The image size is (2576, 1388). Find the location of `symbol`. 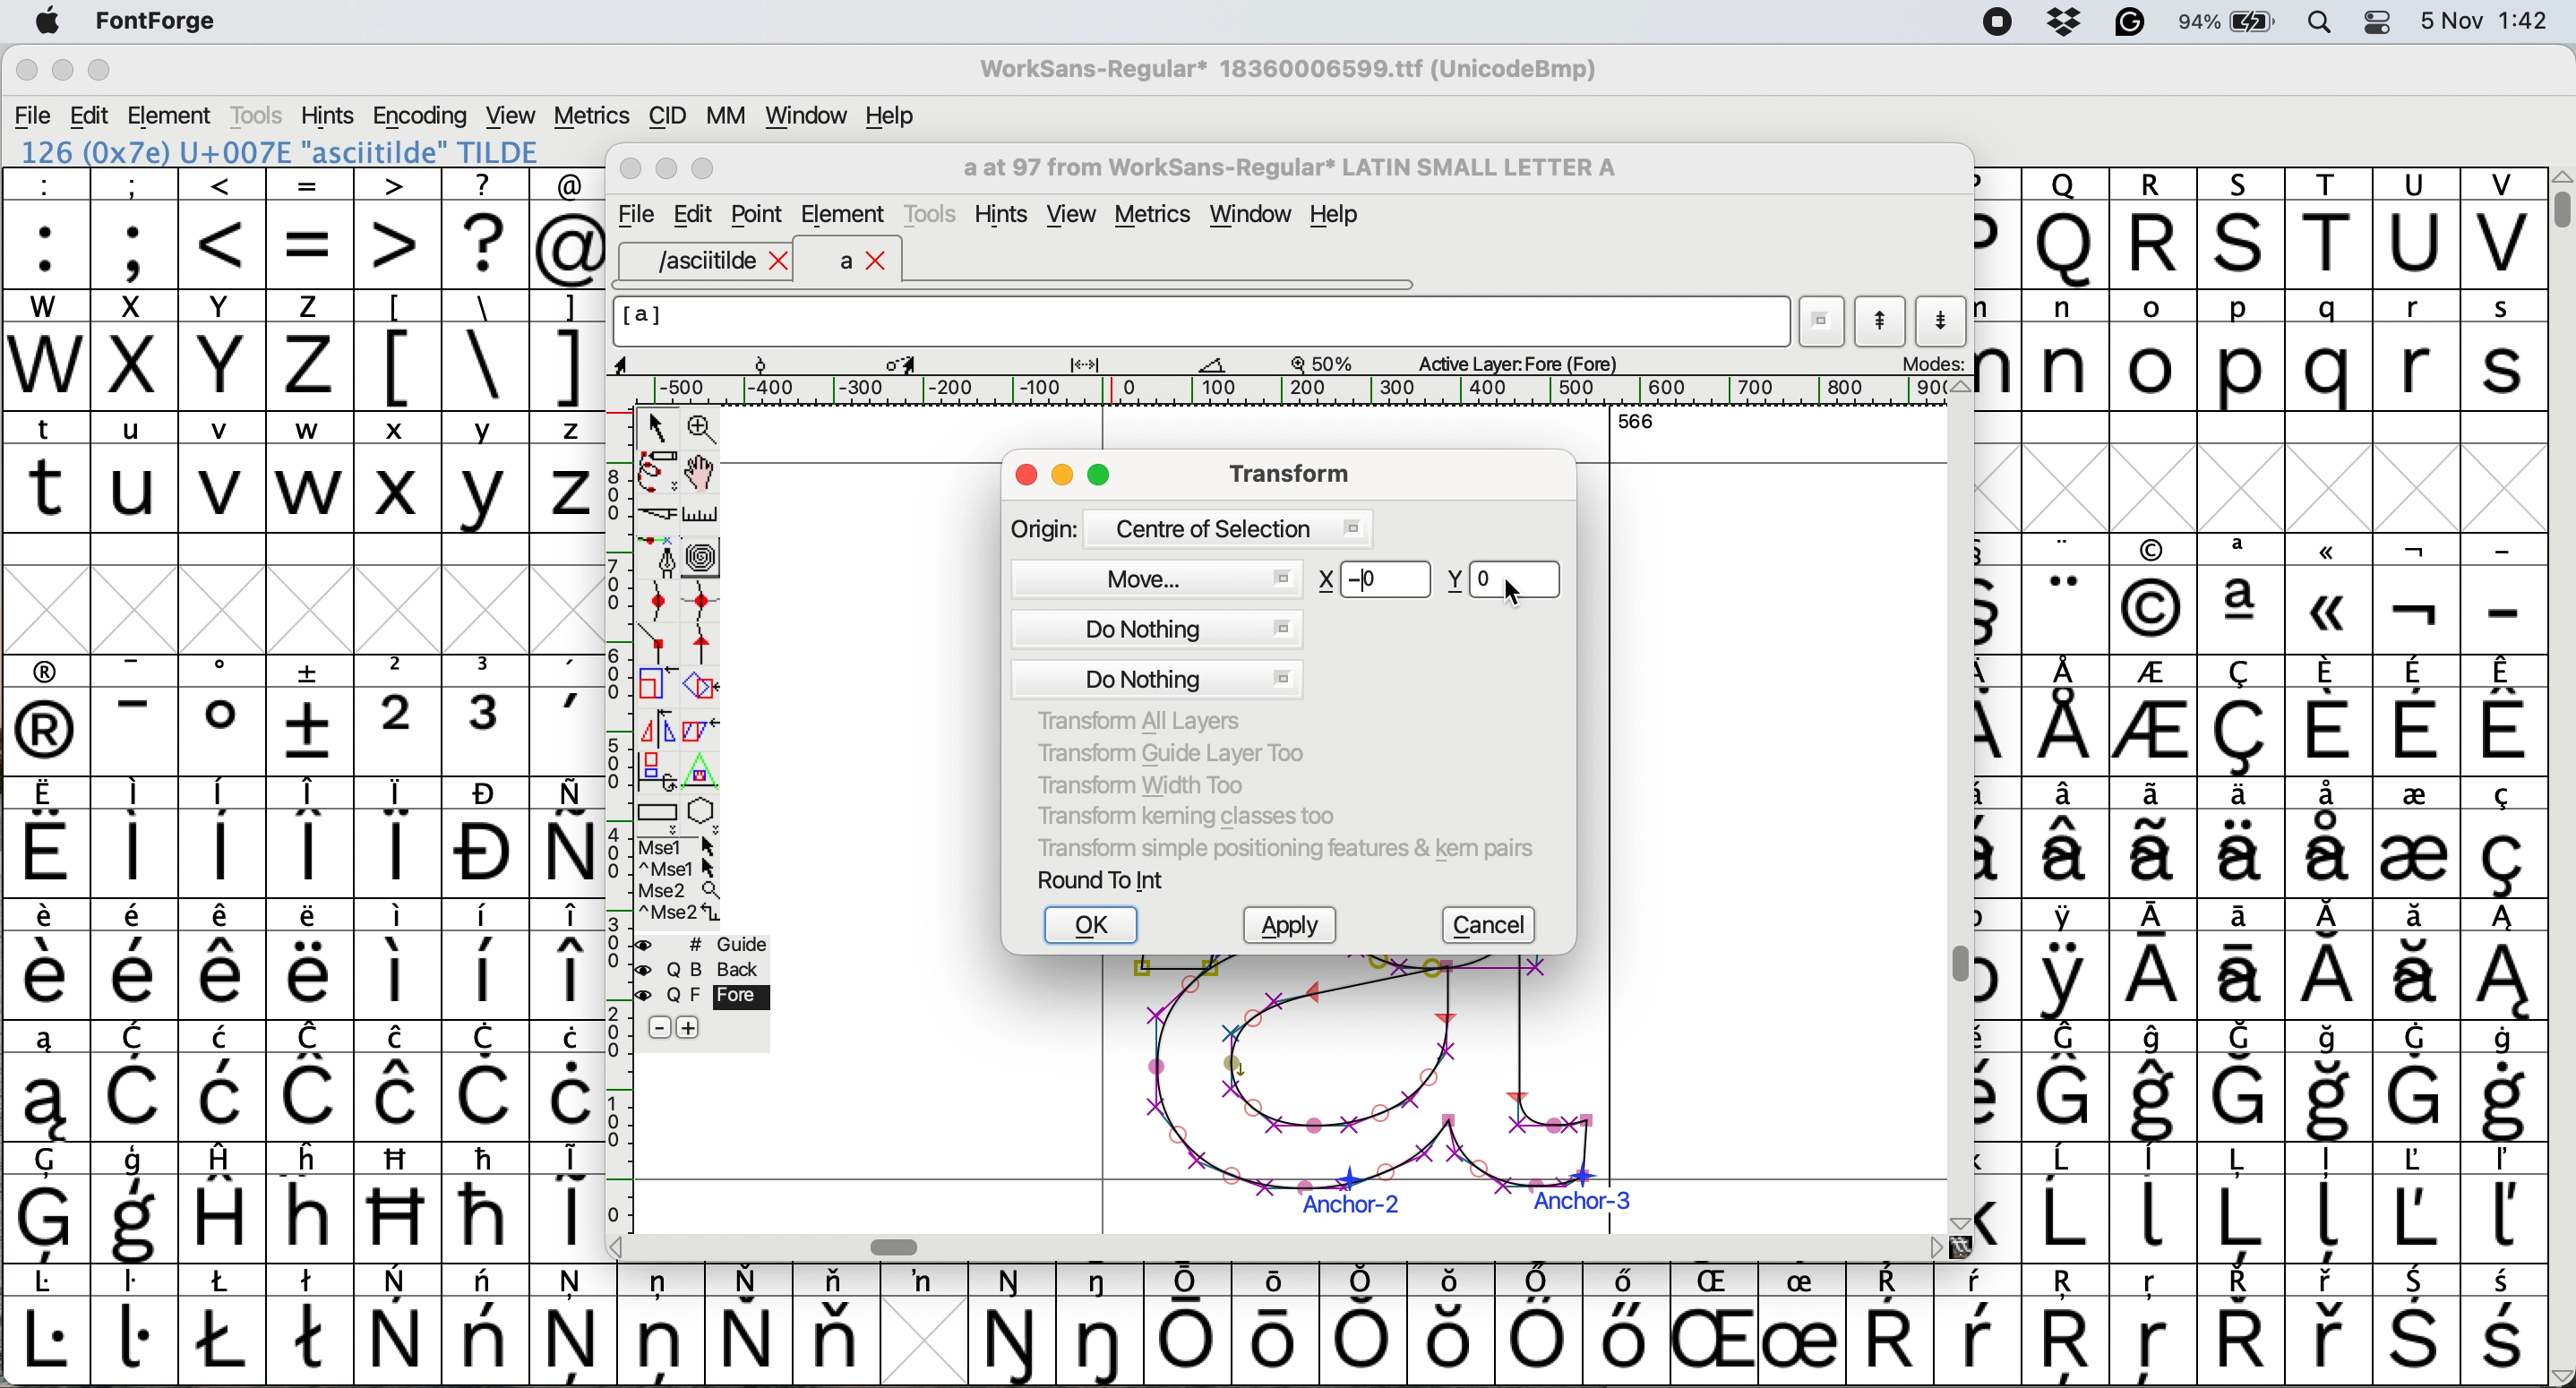

symbol is located at coordinates (400, 1326).